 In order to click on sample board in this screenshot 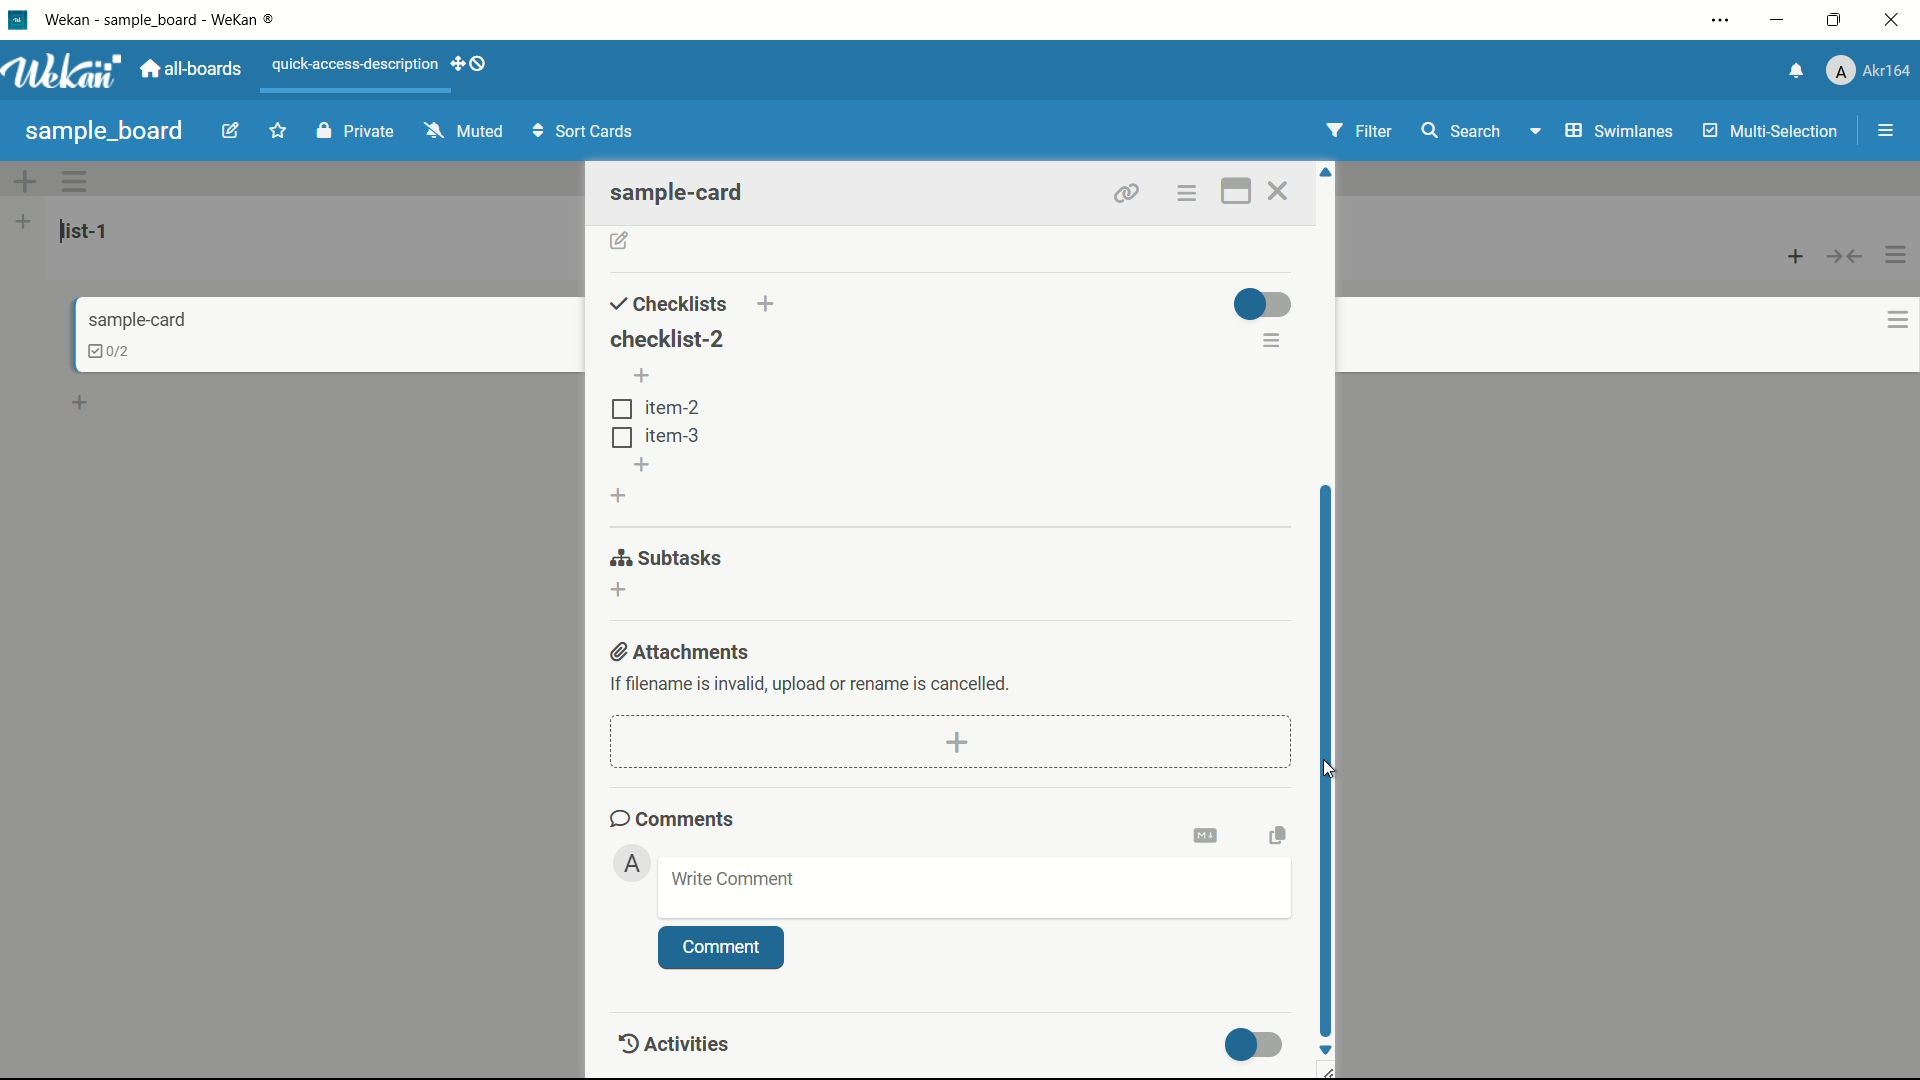, I will do `click(104, 131)`.